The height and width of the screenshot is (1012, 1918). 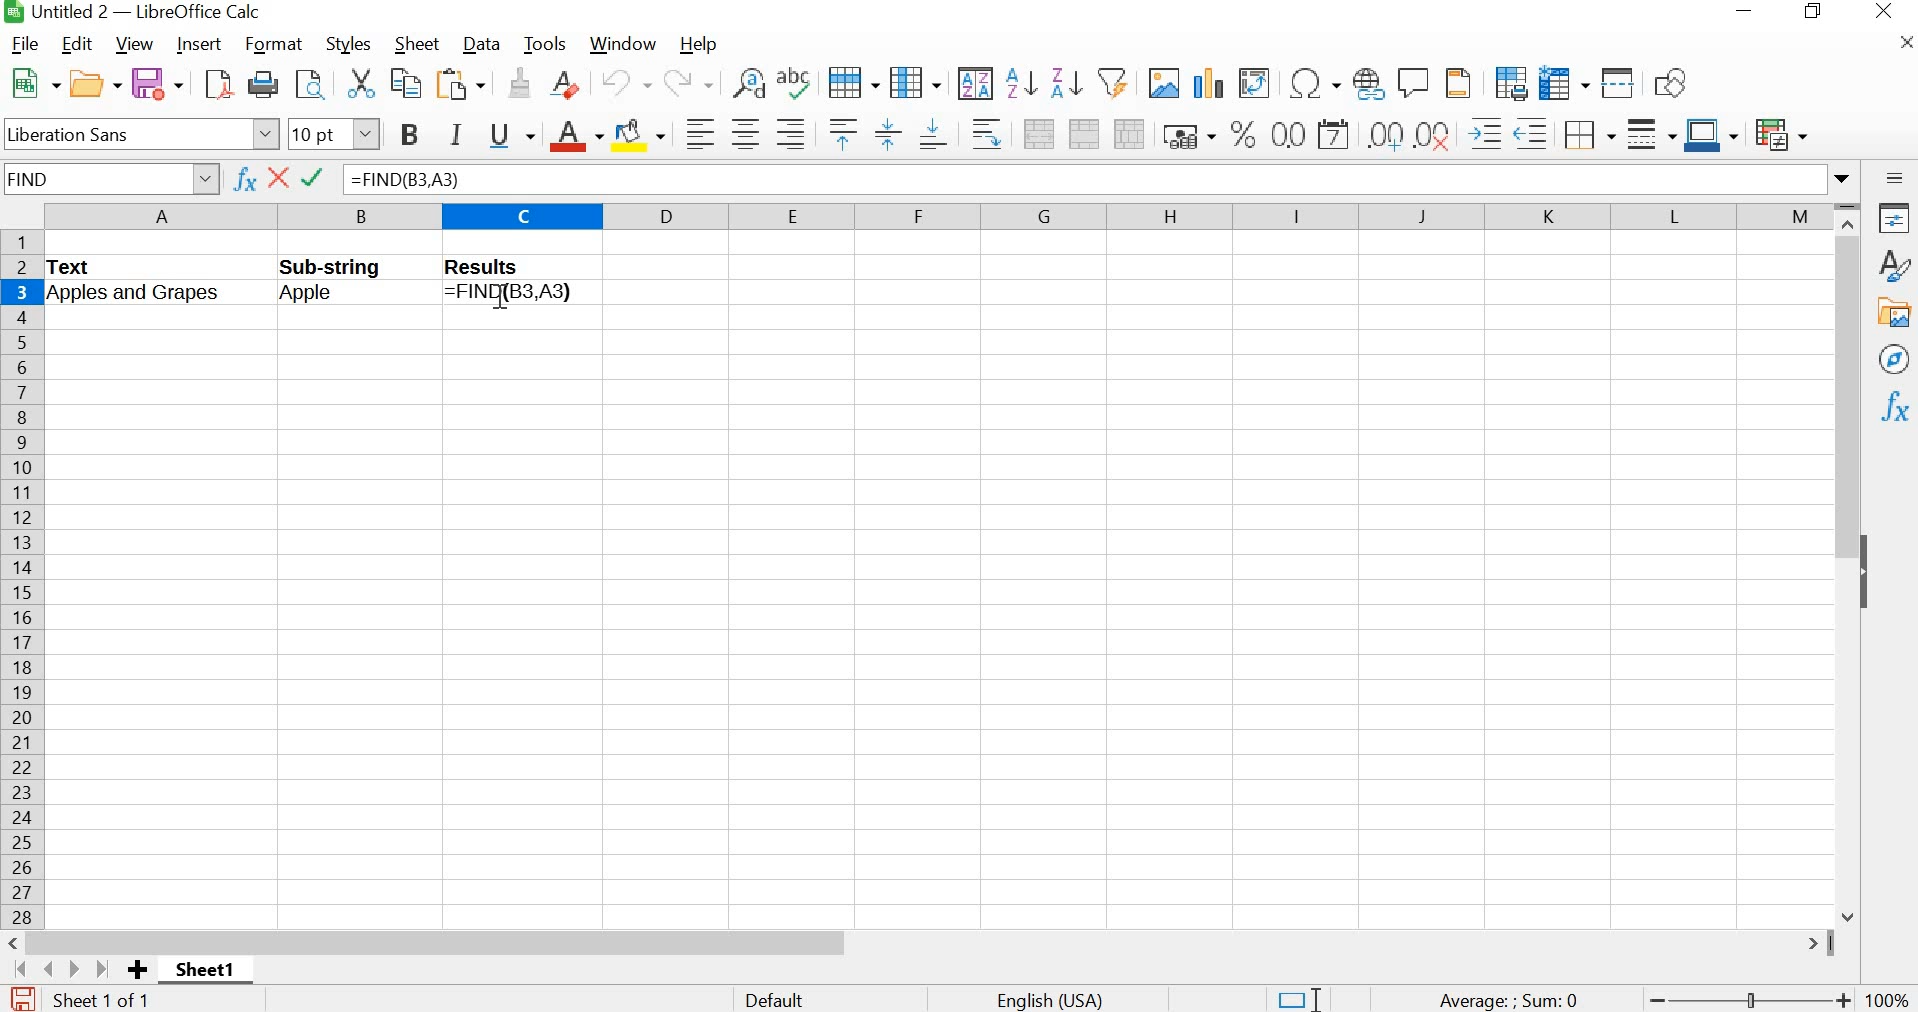 I want to click on edit, so click(x=79, y=44).